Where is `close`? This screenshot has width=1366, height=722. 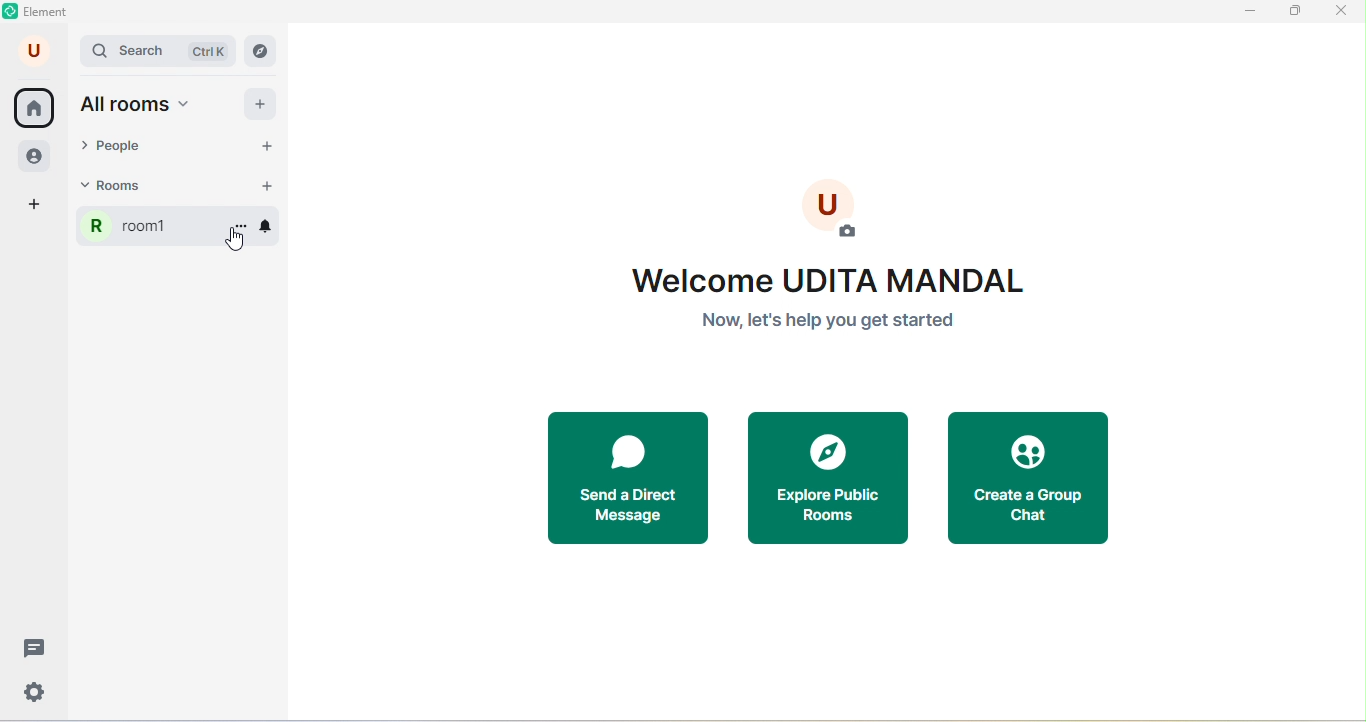
close is located at coordinates (1346, 14).